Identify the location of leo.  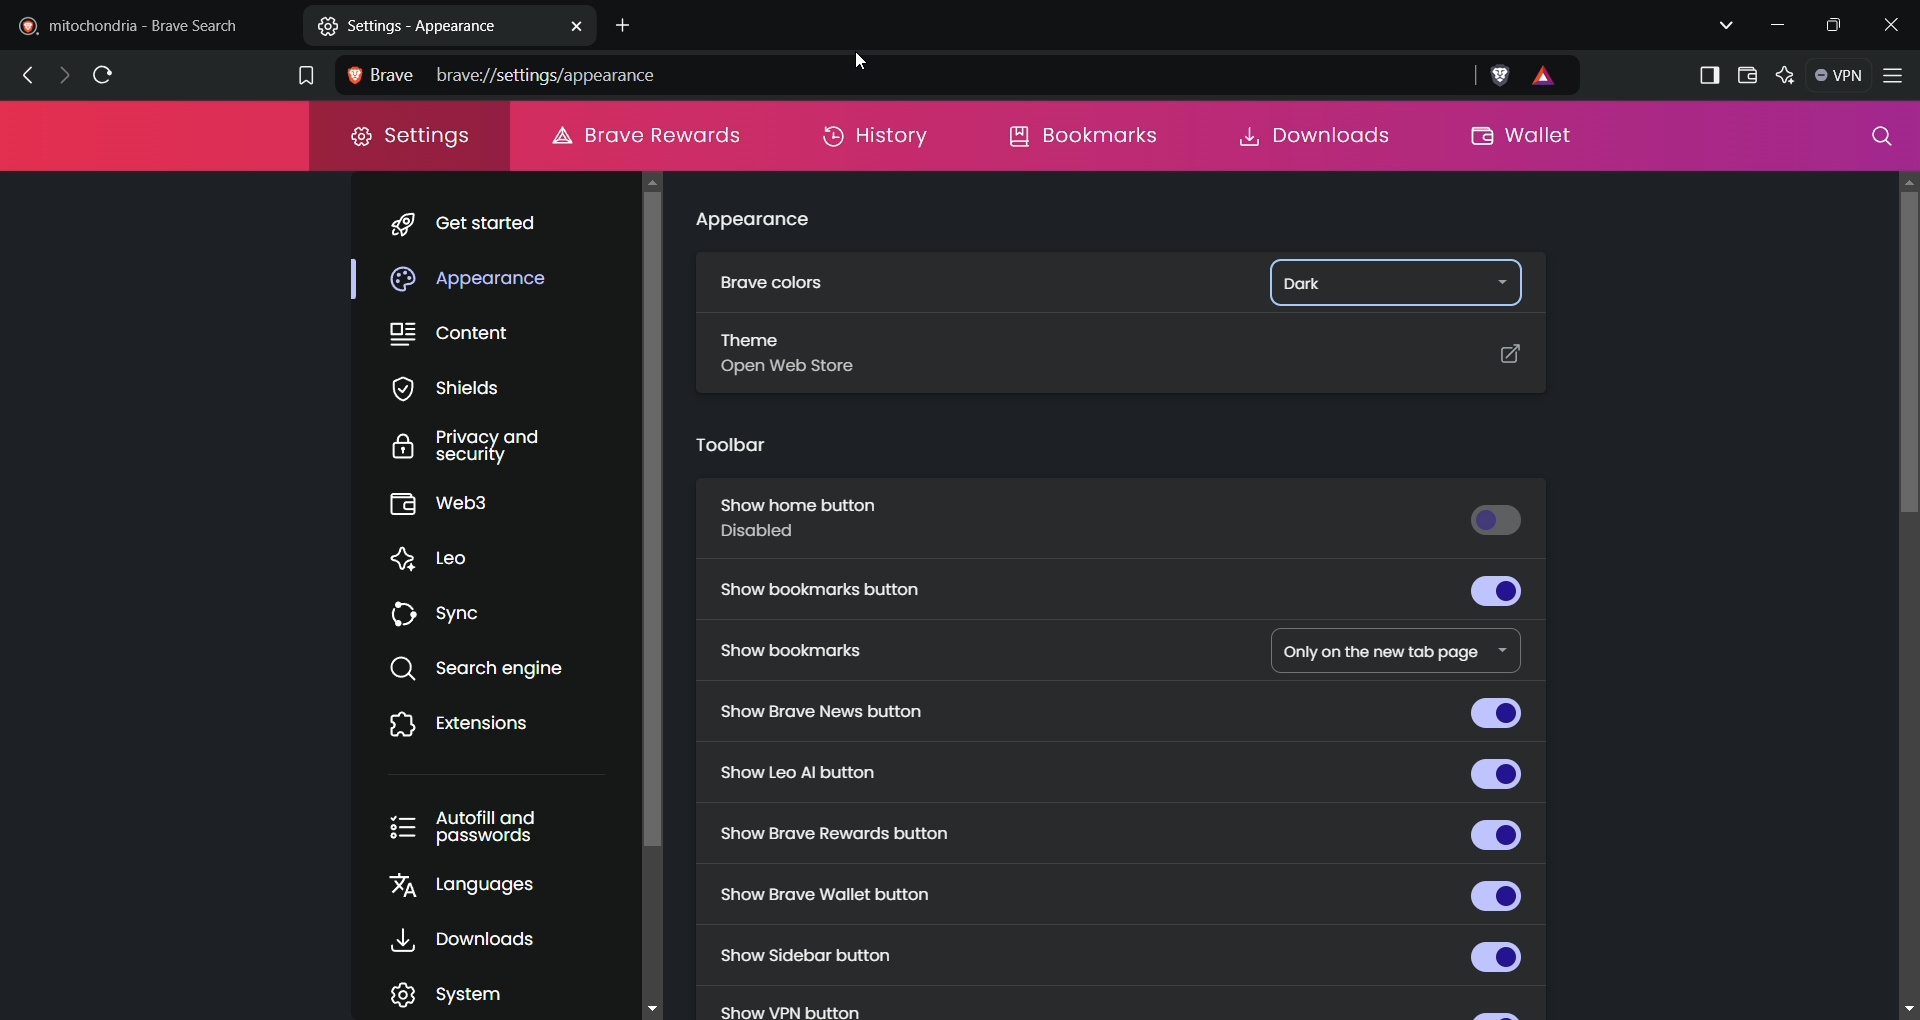
(442, 557).